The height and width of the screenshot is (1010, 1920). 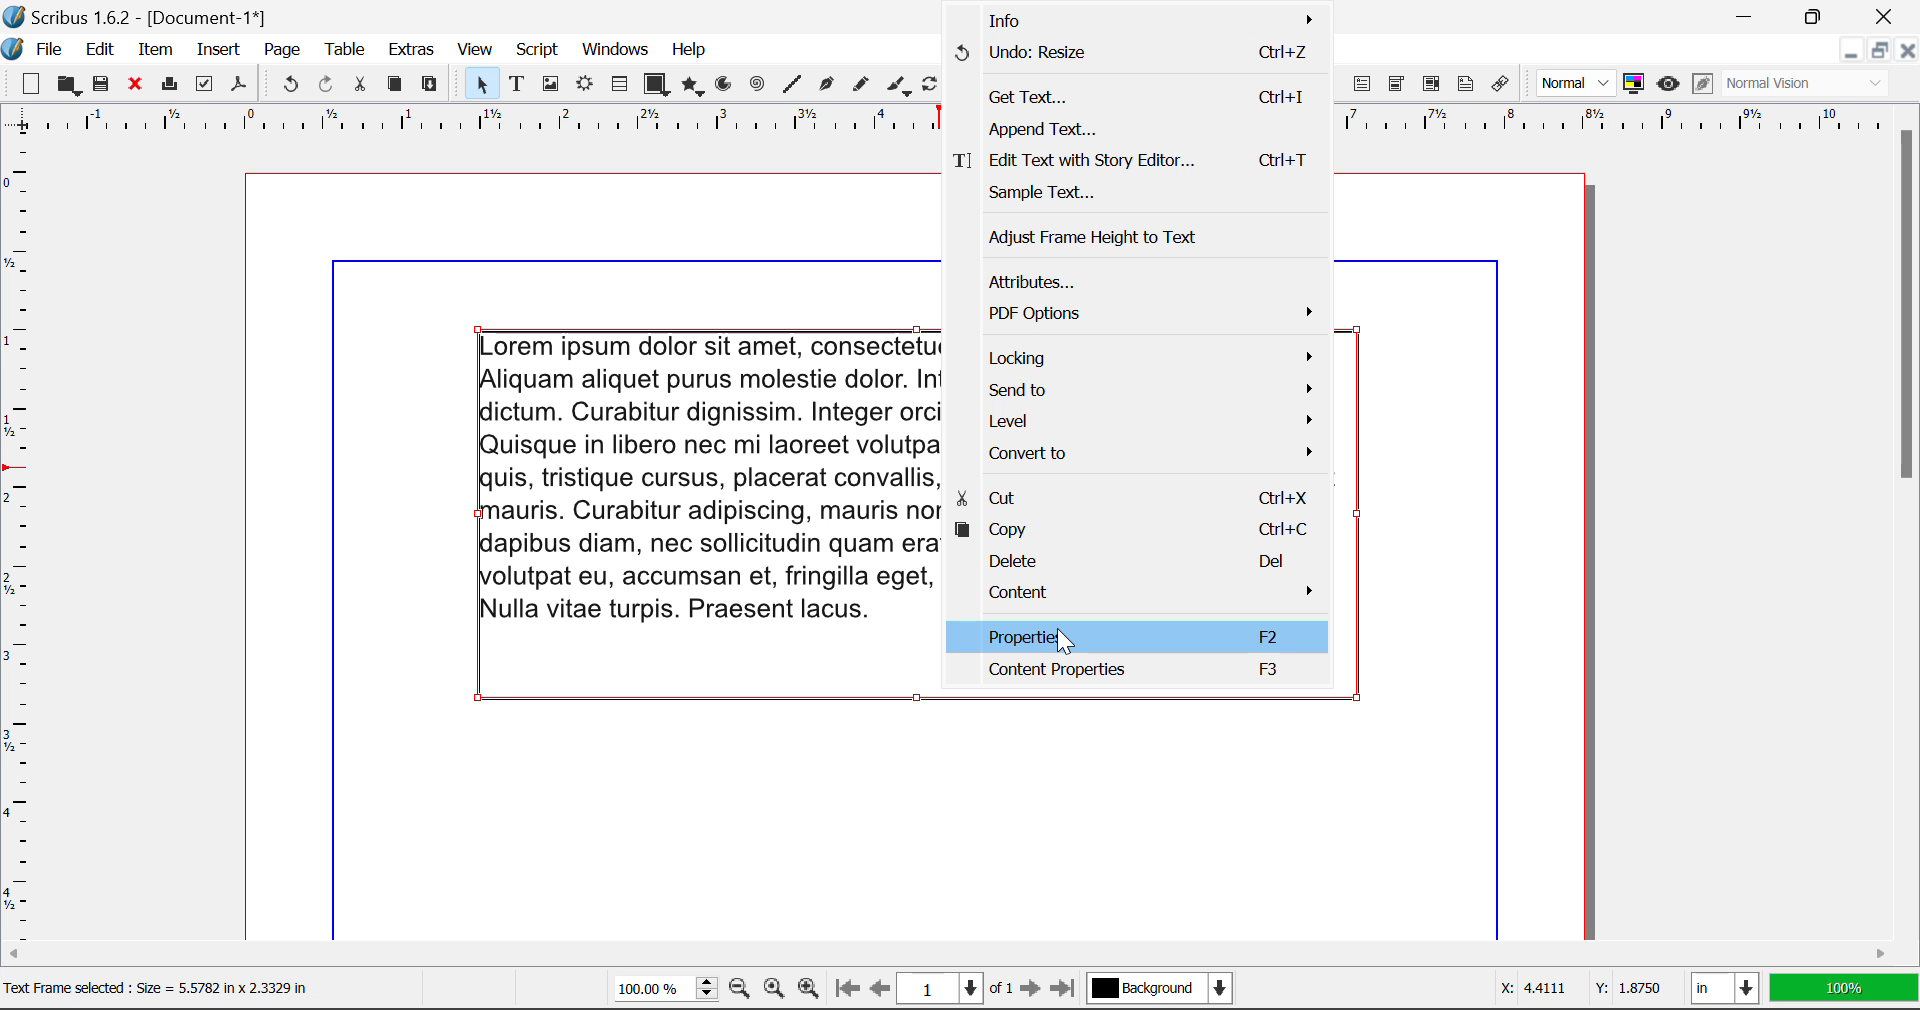 I want to click on Close, so click(x=1906, y=50).